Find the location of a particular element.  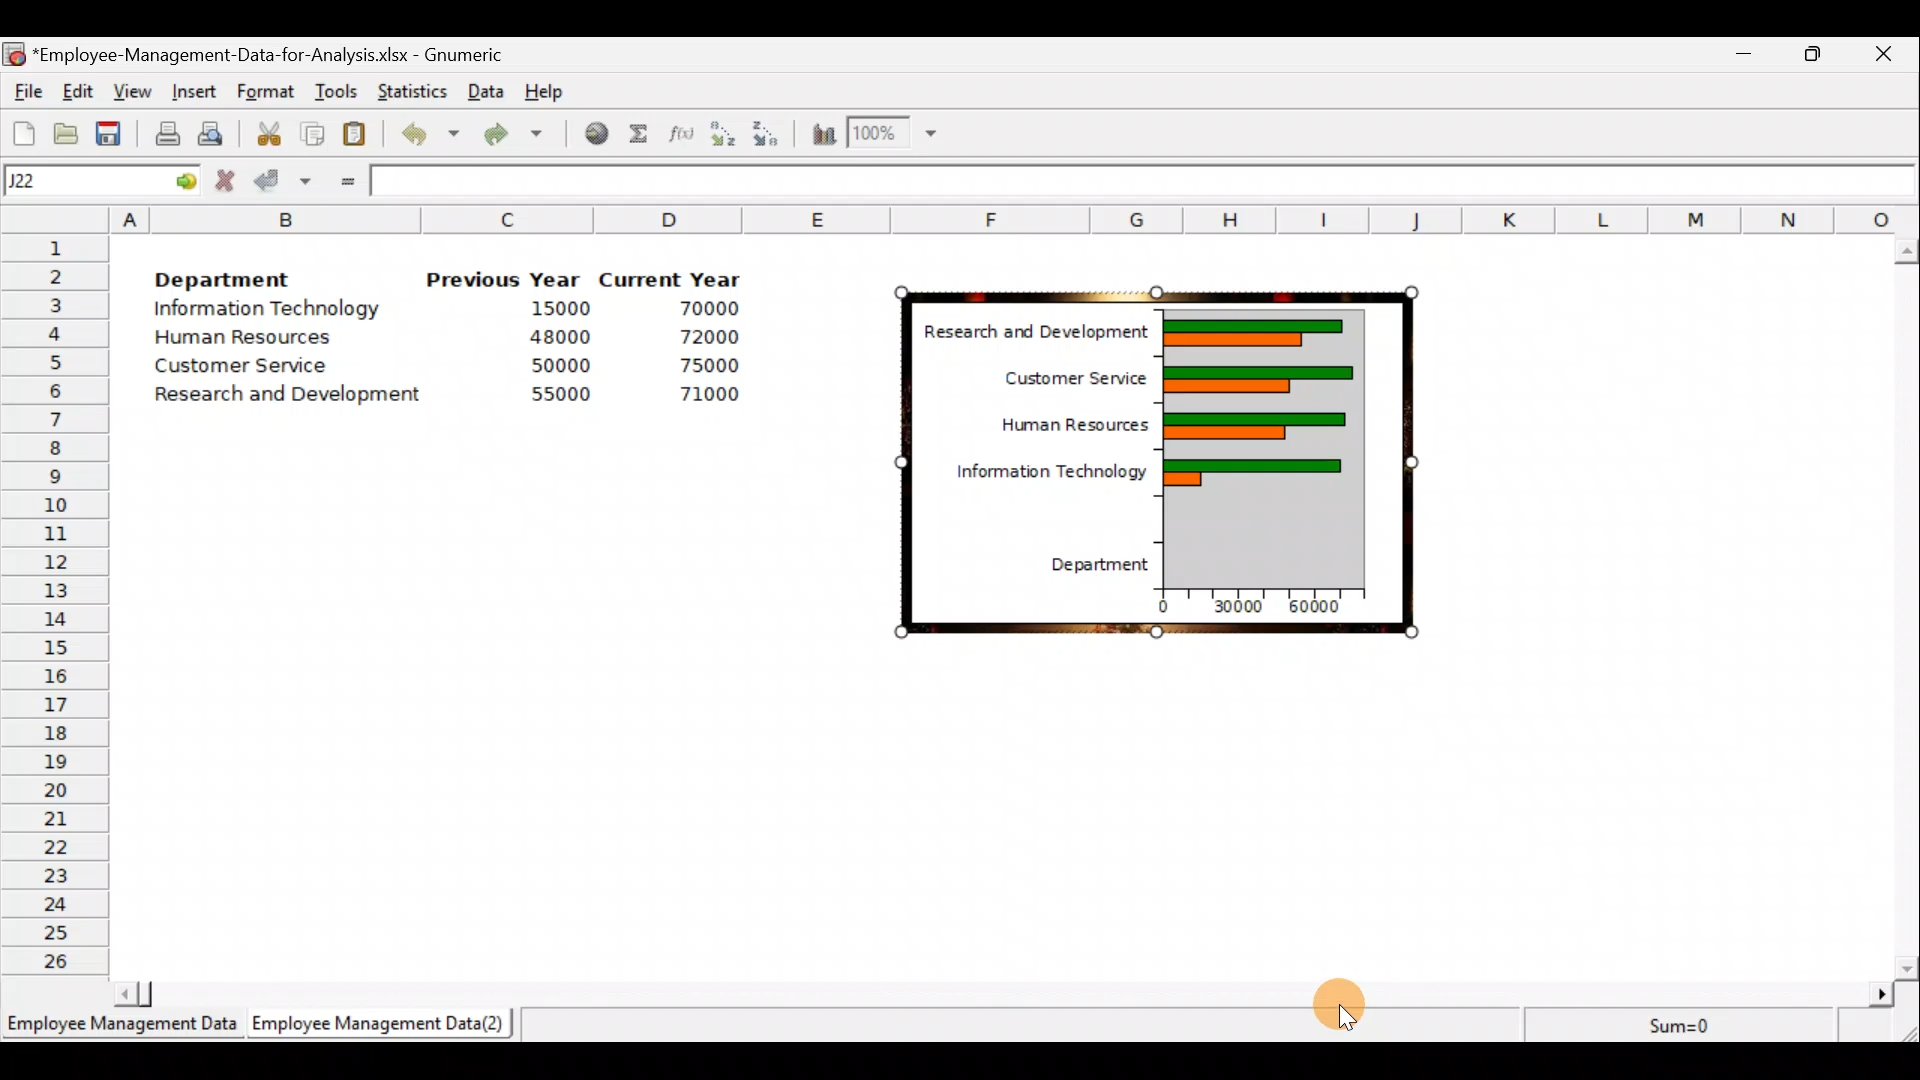

Cell name J22 is located at coordinates (77, 181).